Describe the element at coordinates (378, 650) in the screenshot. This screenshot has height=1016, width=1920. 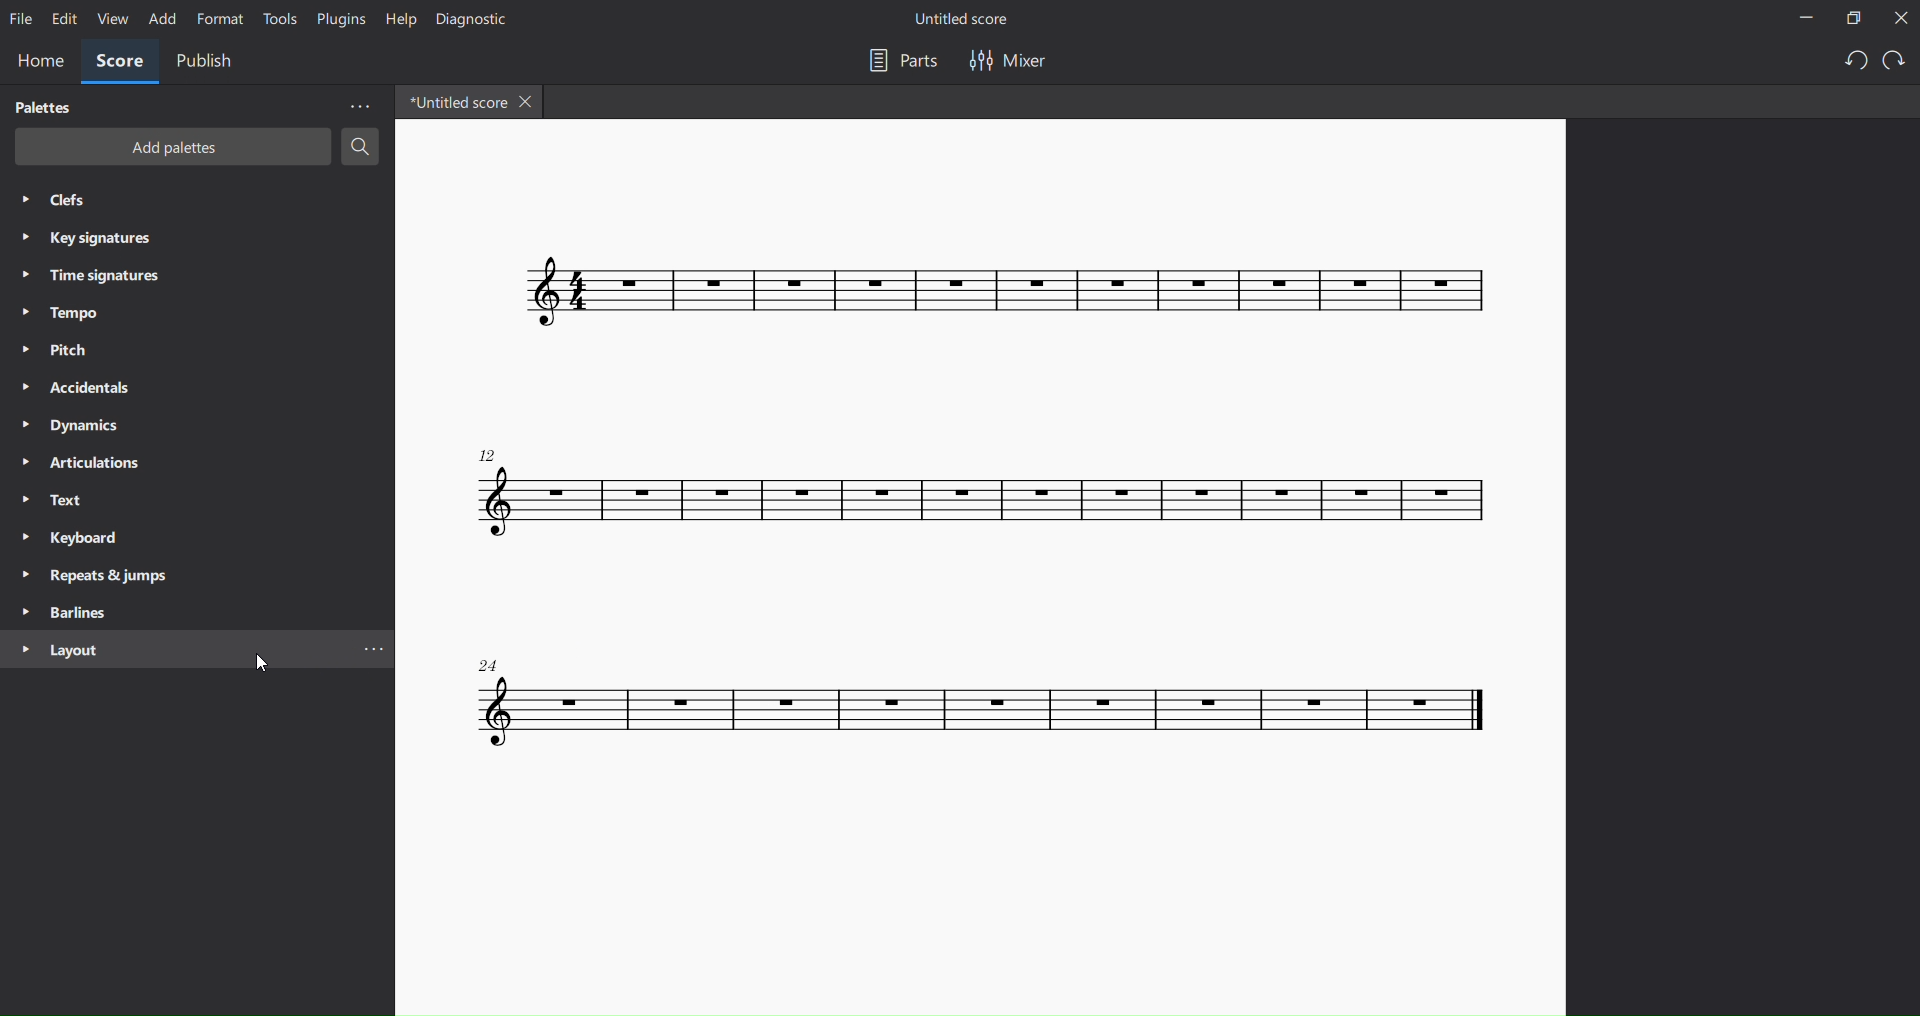
I see `more layout options` at that location.